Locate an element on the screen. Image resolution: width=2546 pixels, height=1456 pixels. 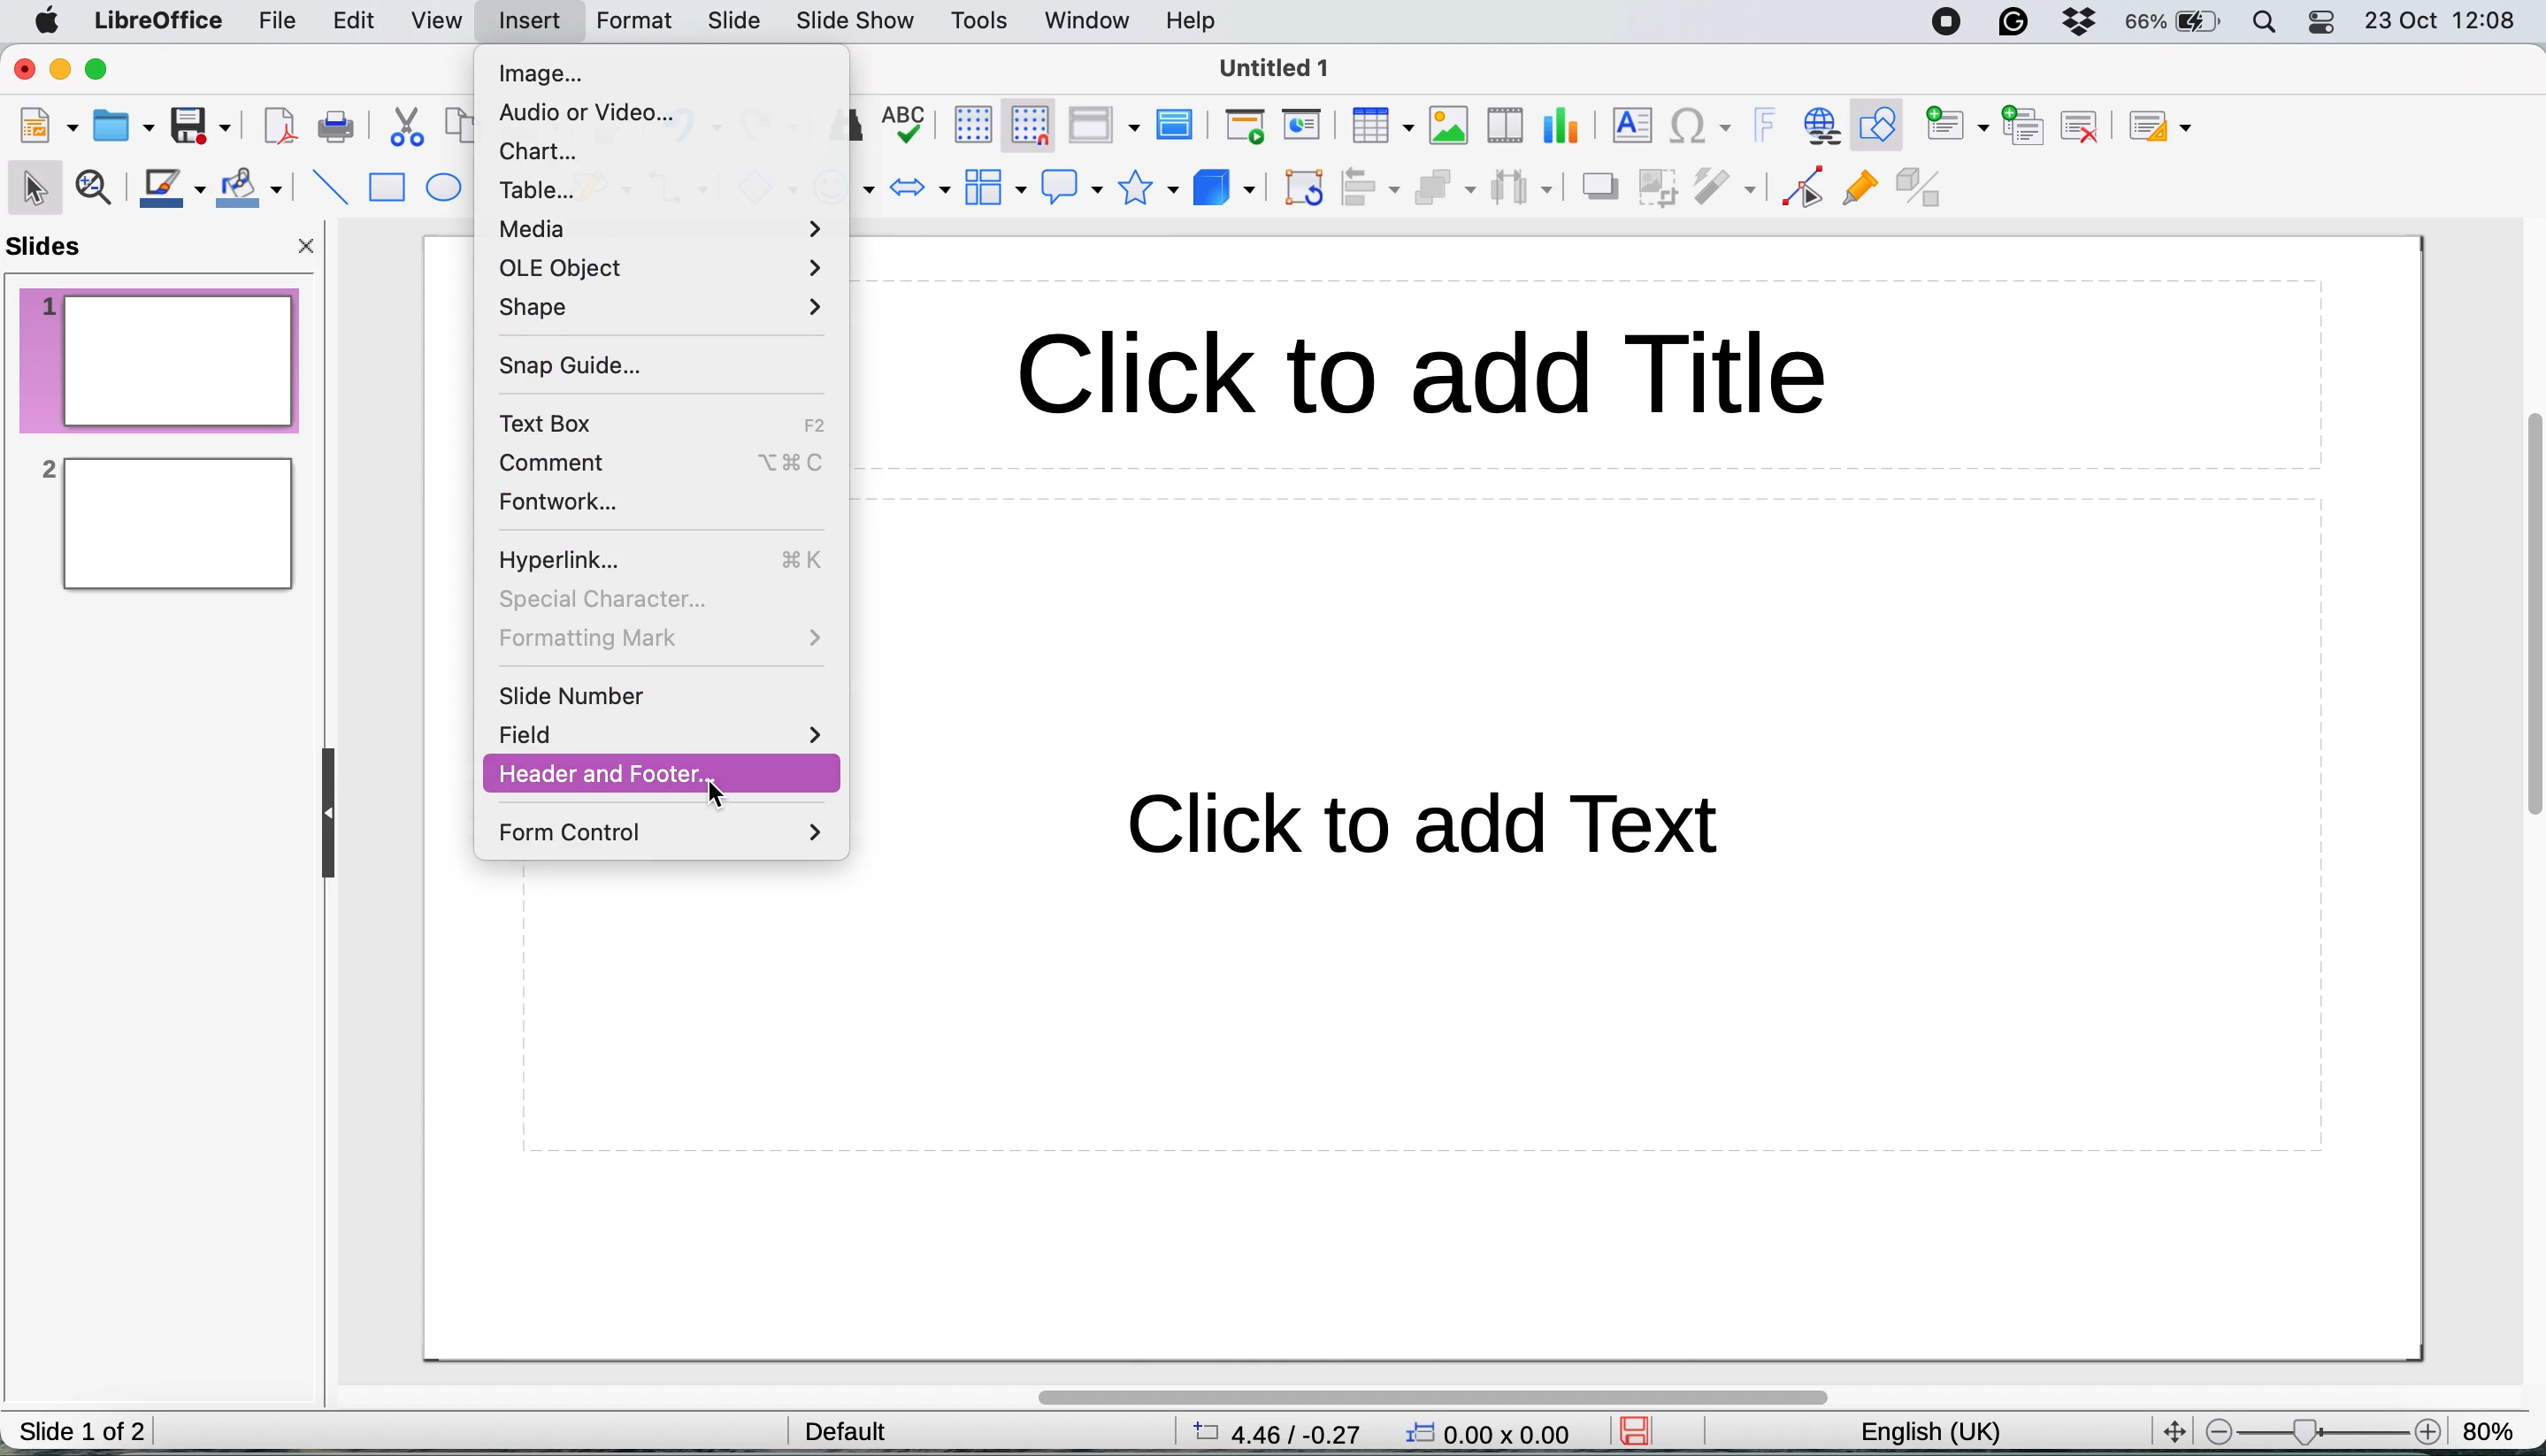
arrange is located at coordinates (1442, 191).